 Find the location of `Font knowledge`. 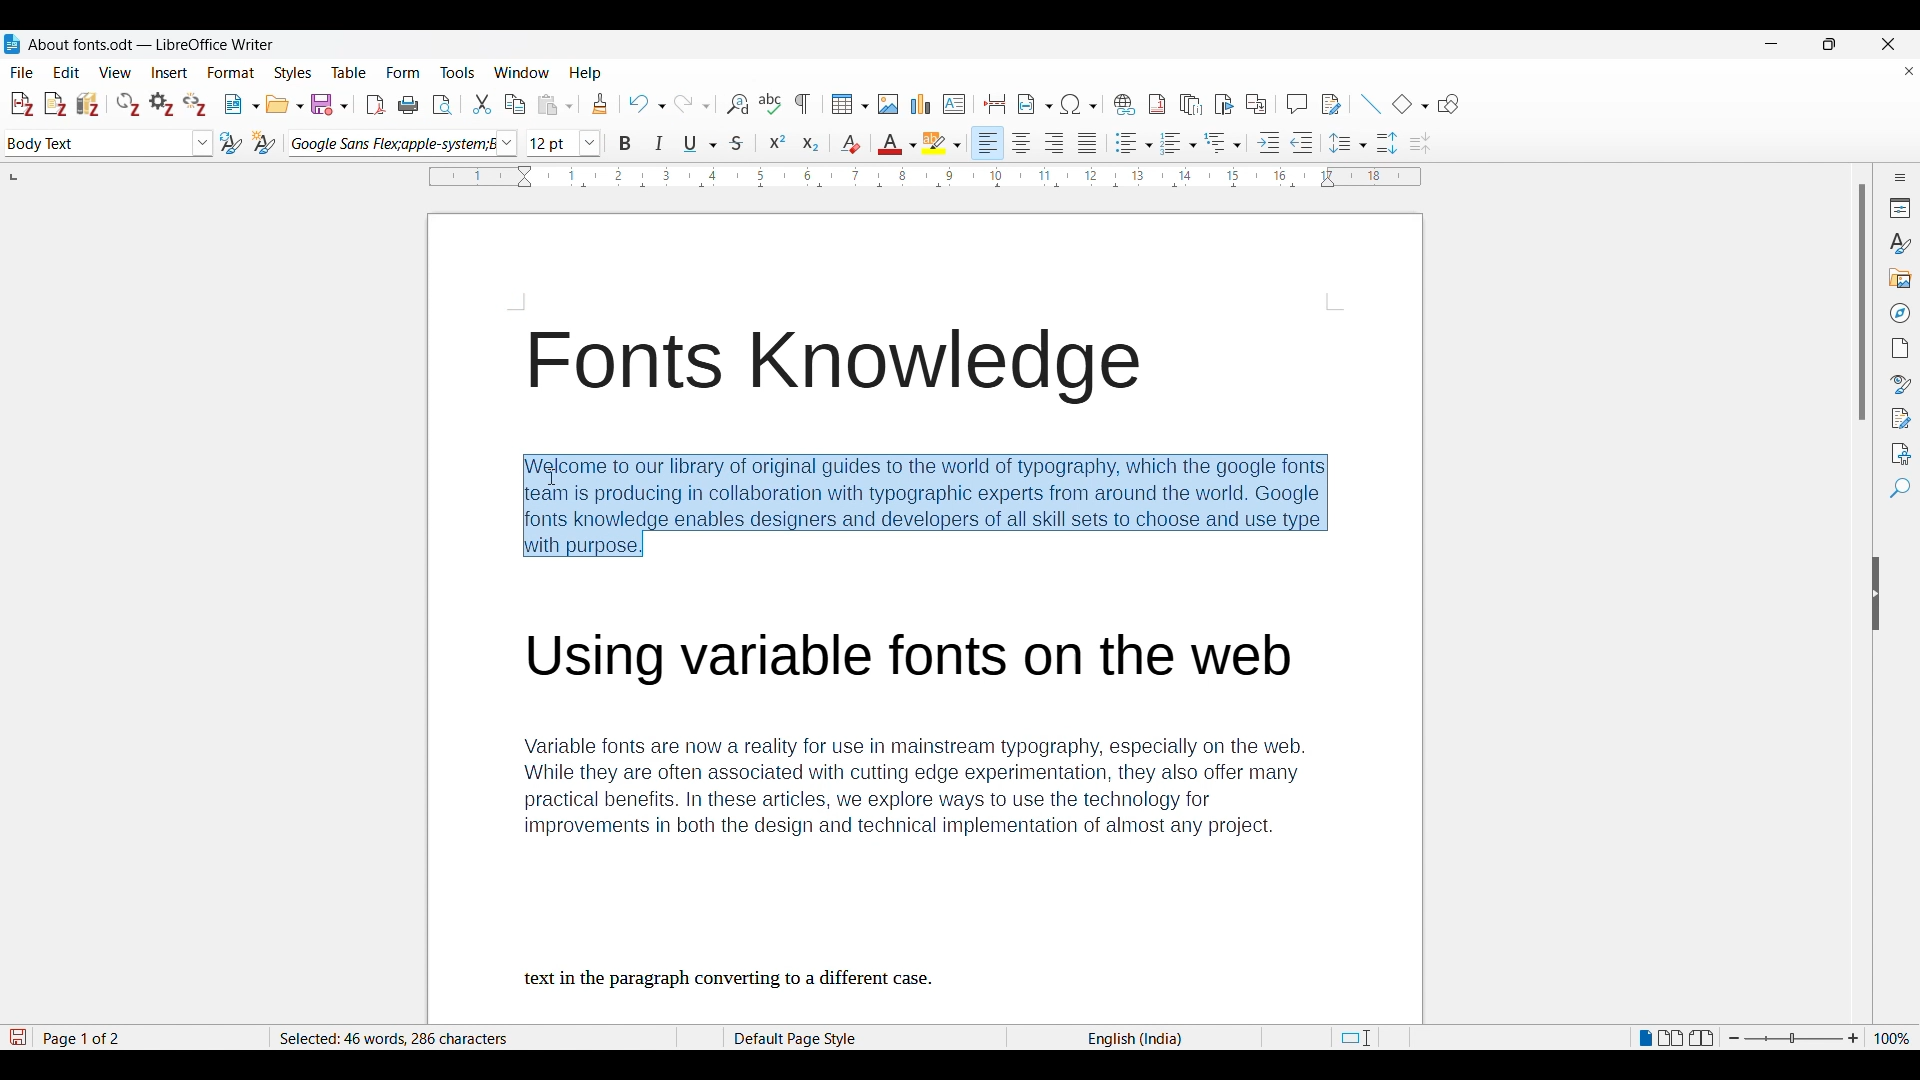

Font knowledge is located at coordinates (846, 367).